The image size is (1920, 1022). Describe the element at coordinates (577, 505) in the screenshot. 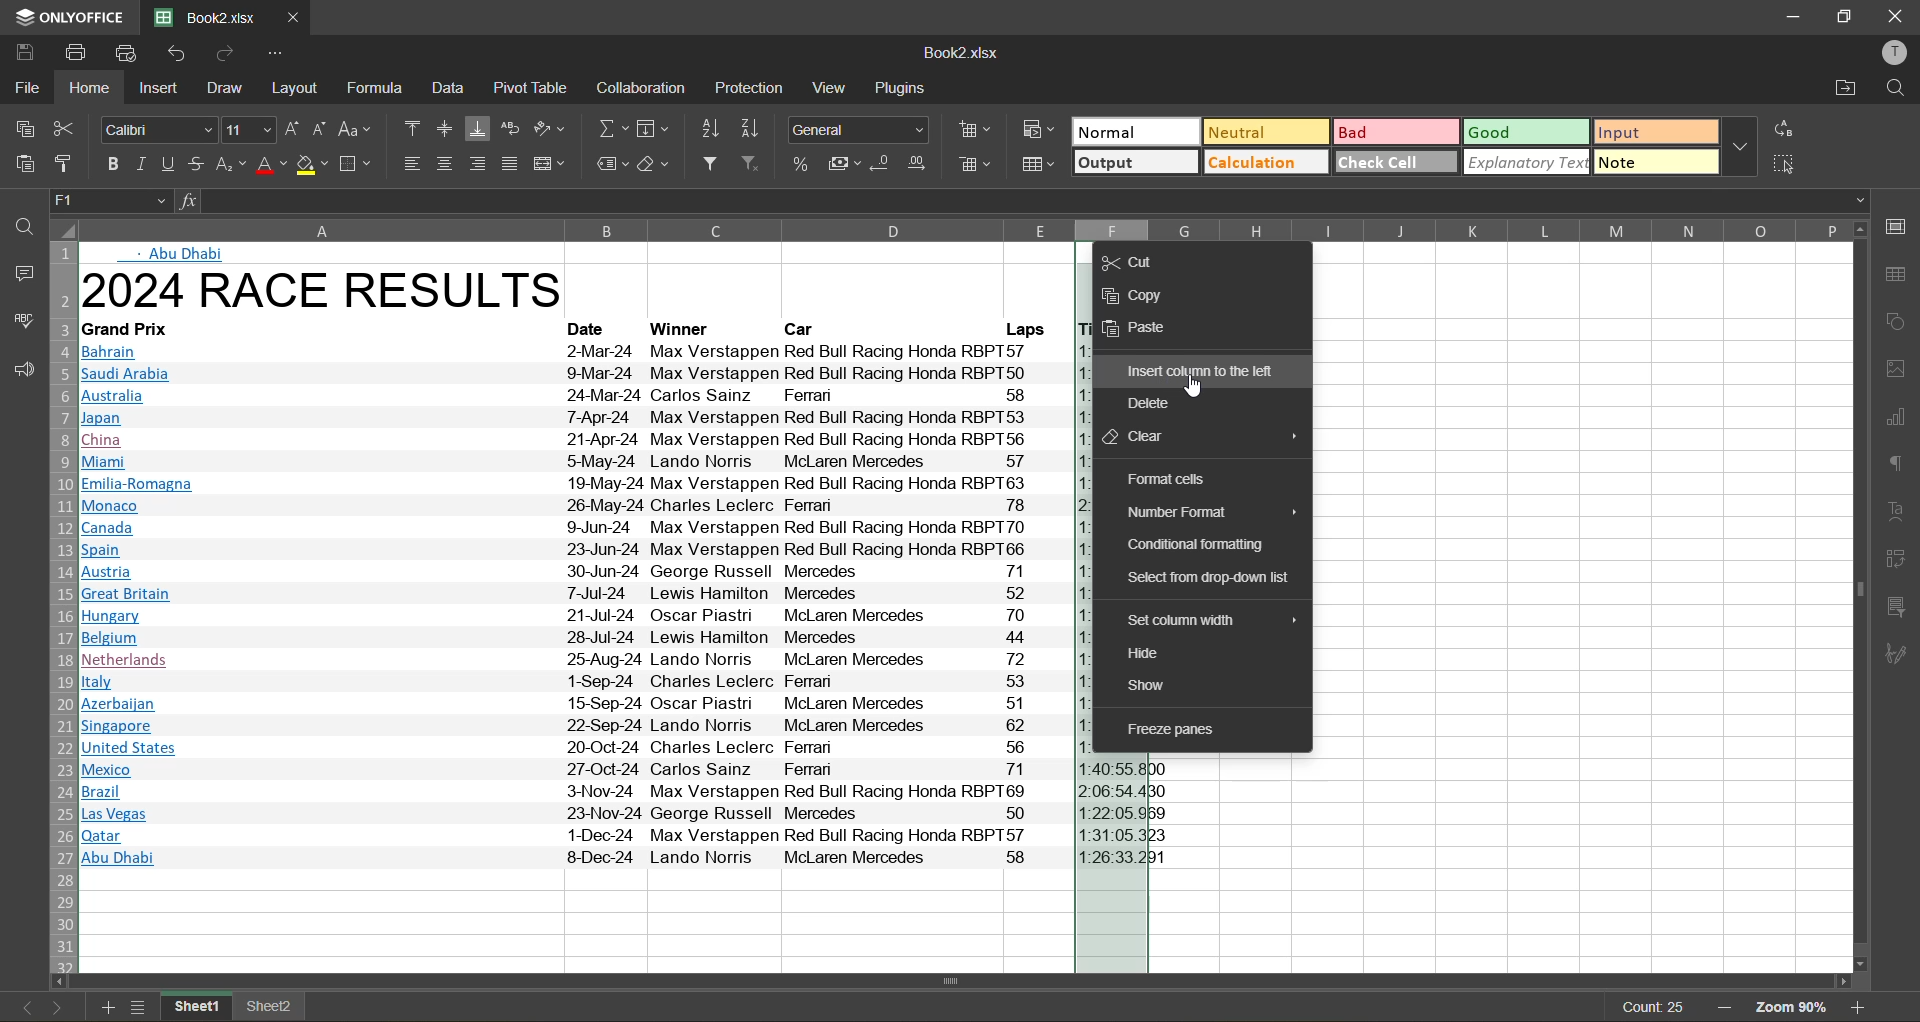

I see `Monaco 26-May-24 Charles Leclerc Ferran 78 2-23:15.55¢` at that location.